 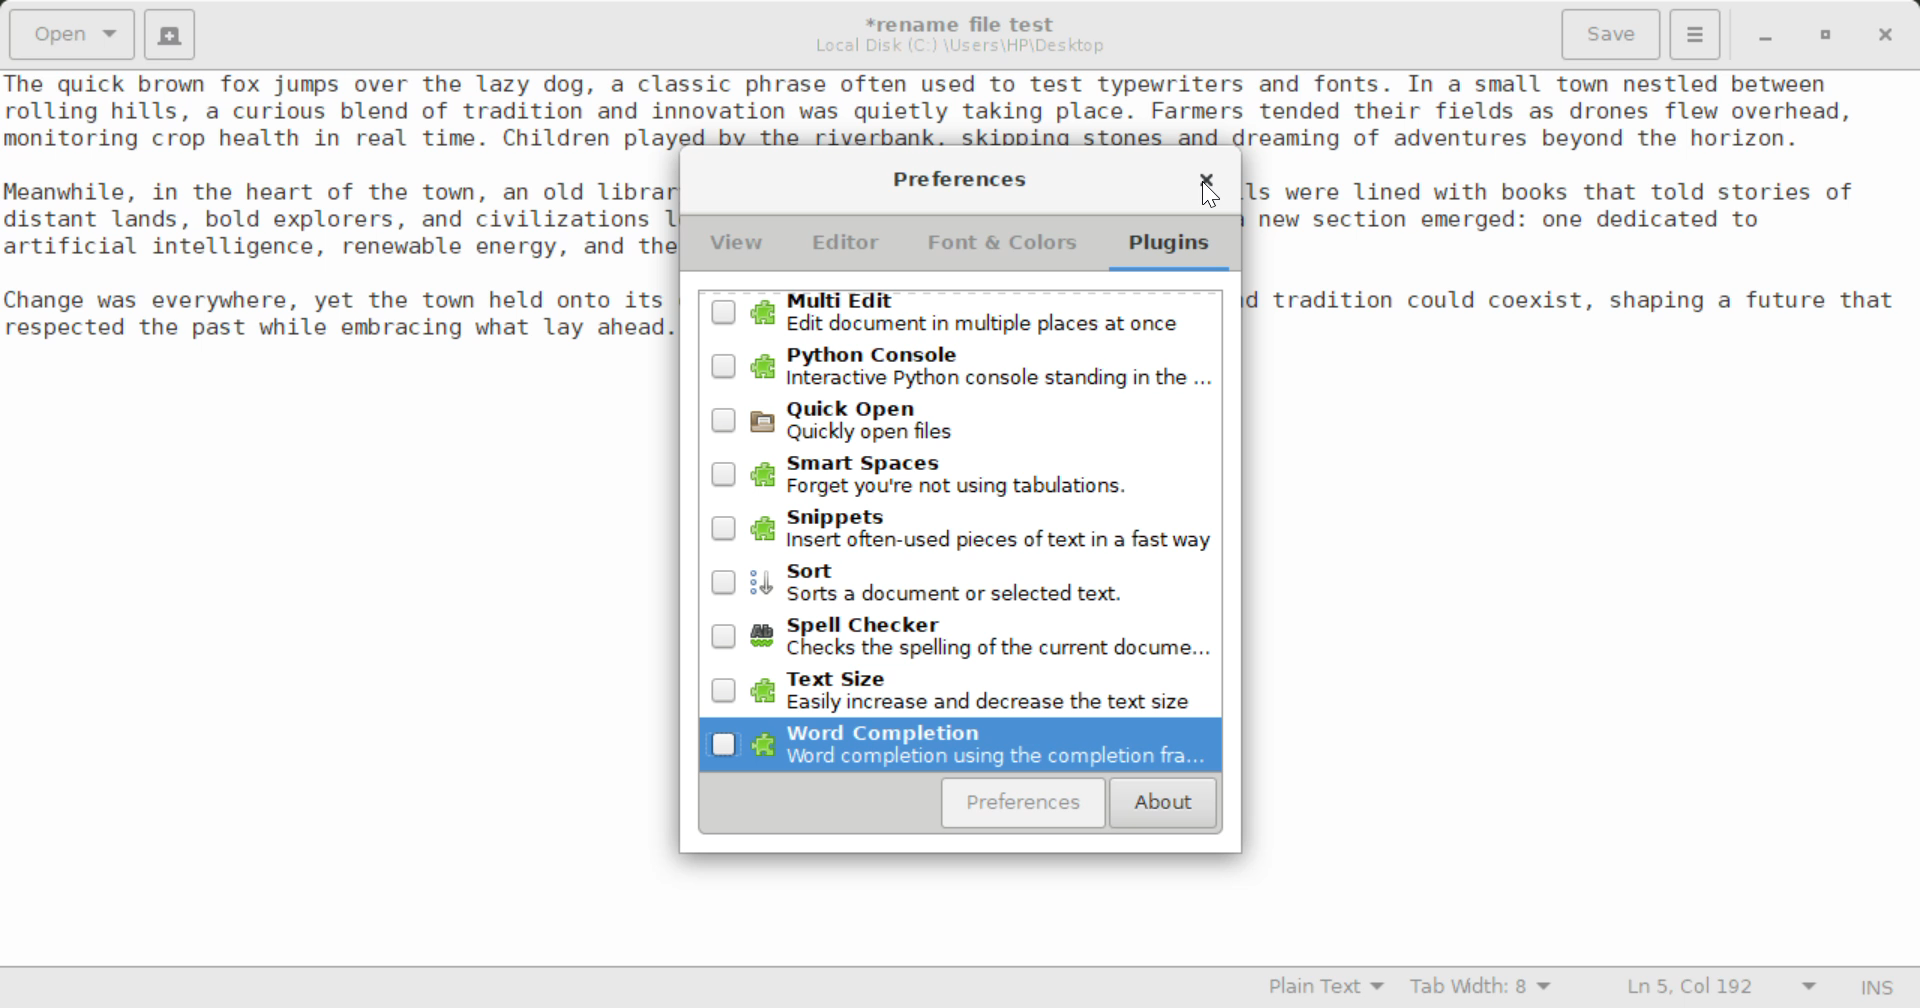 What do you see at coordinates (1763, 35) in the screenshot?
I see `Restore Down` at bounding box center [1763, 35].